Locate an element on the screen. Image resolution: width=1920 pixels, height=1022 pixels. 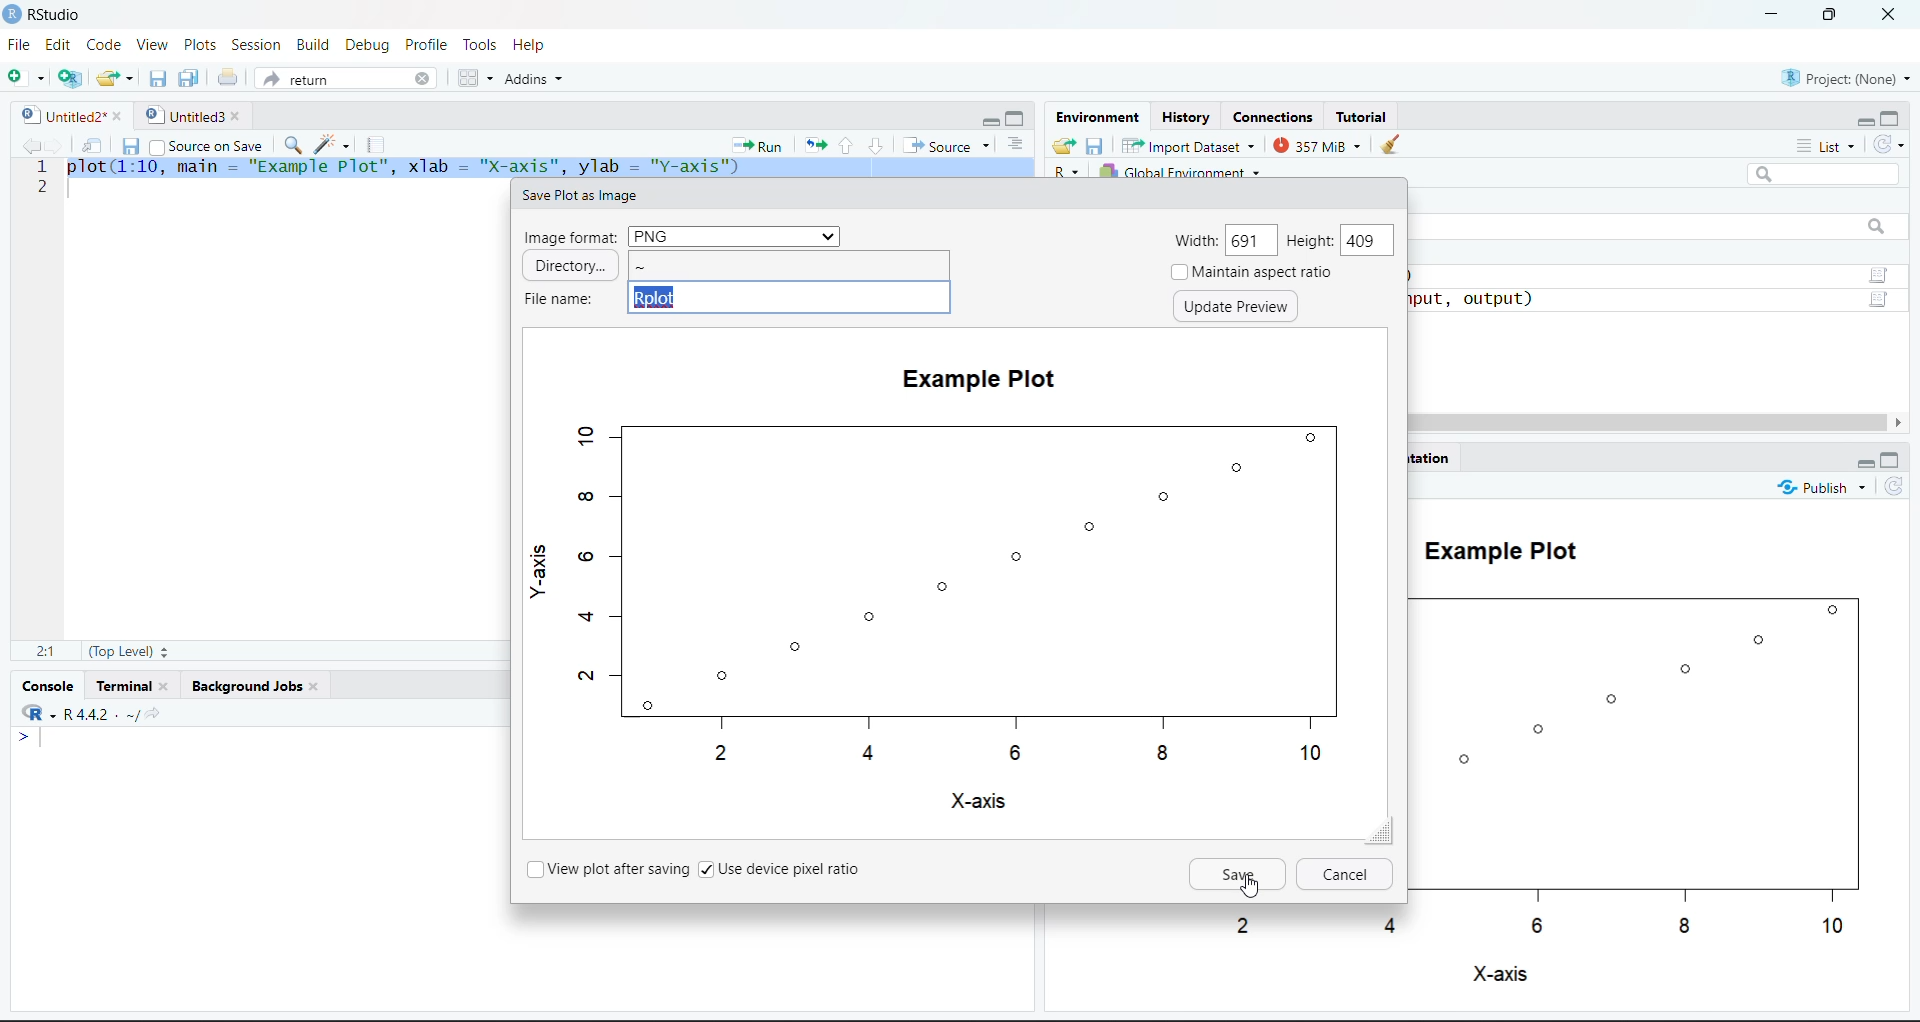
Source the contents of the active document is located at coordinates (942, 142).